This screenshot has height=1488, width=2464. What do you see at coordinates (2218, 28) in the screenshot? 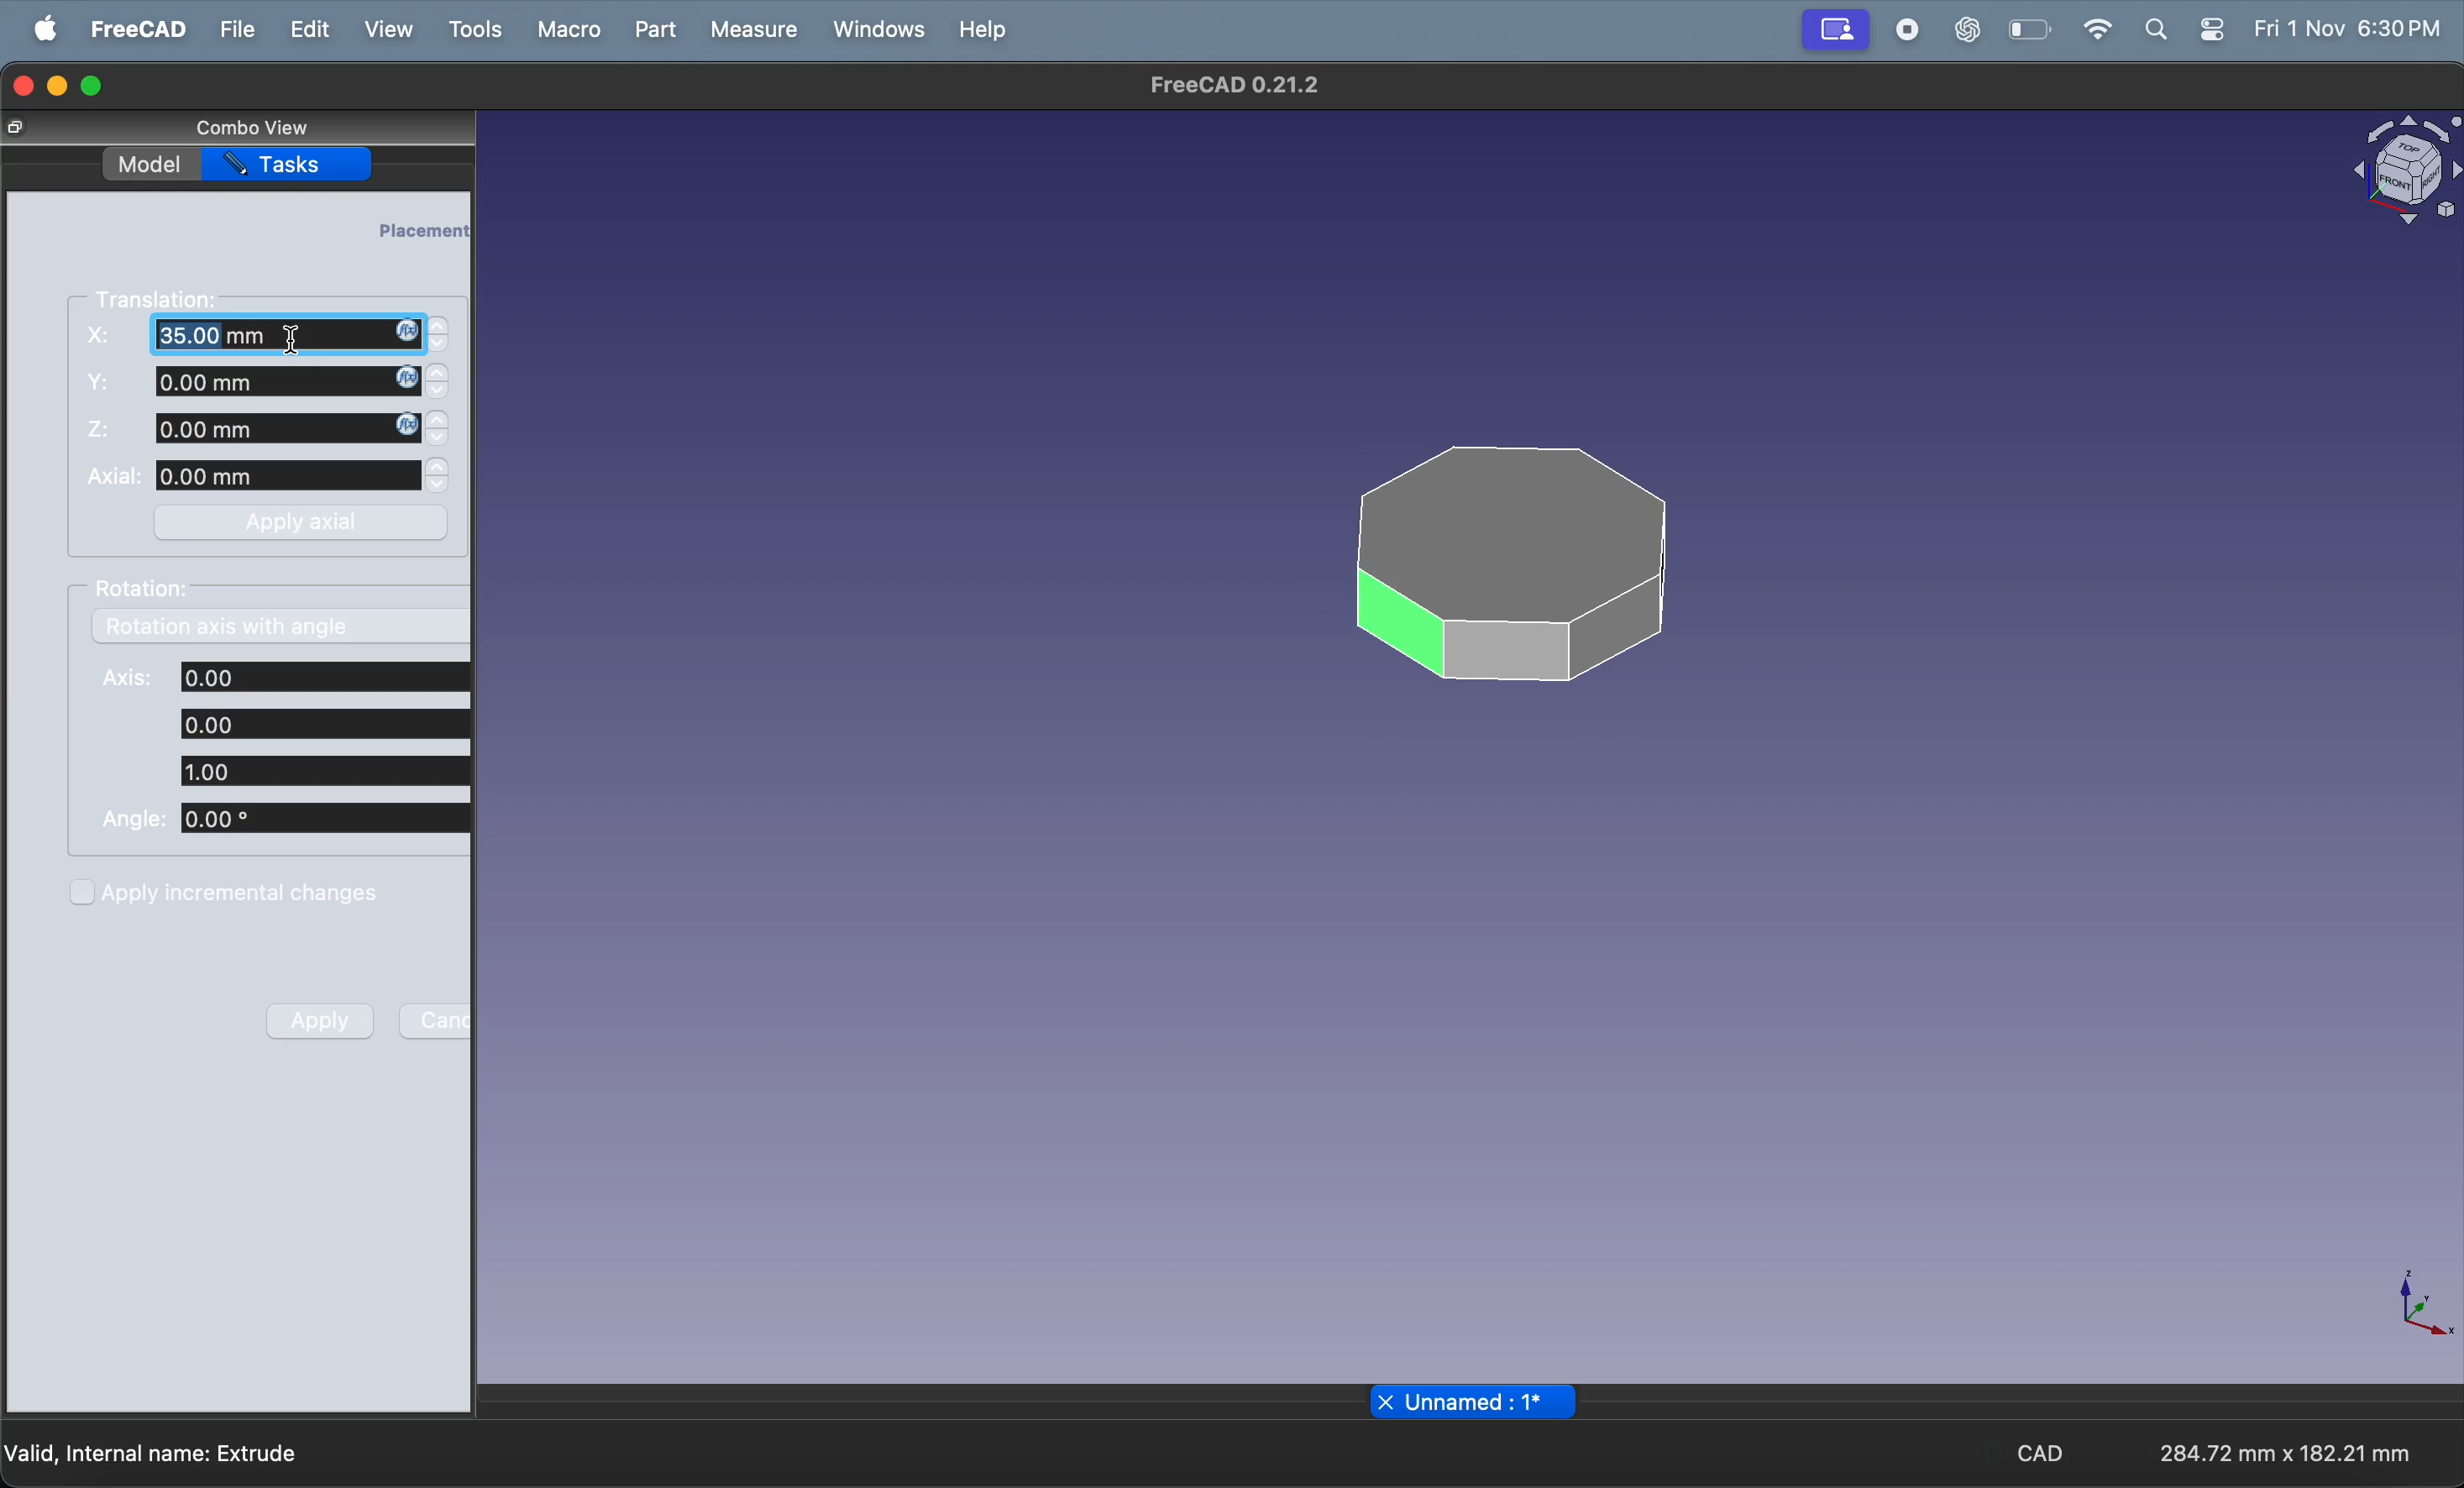
I see `apple widgets` at bounding box center [2218, 28].